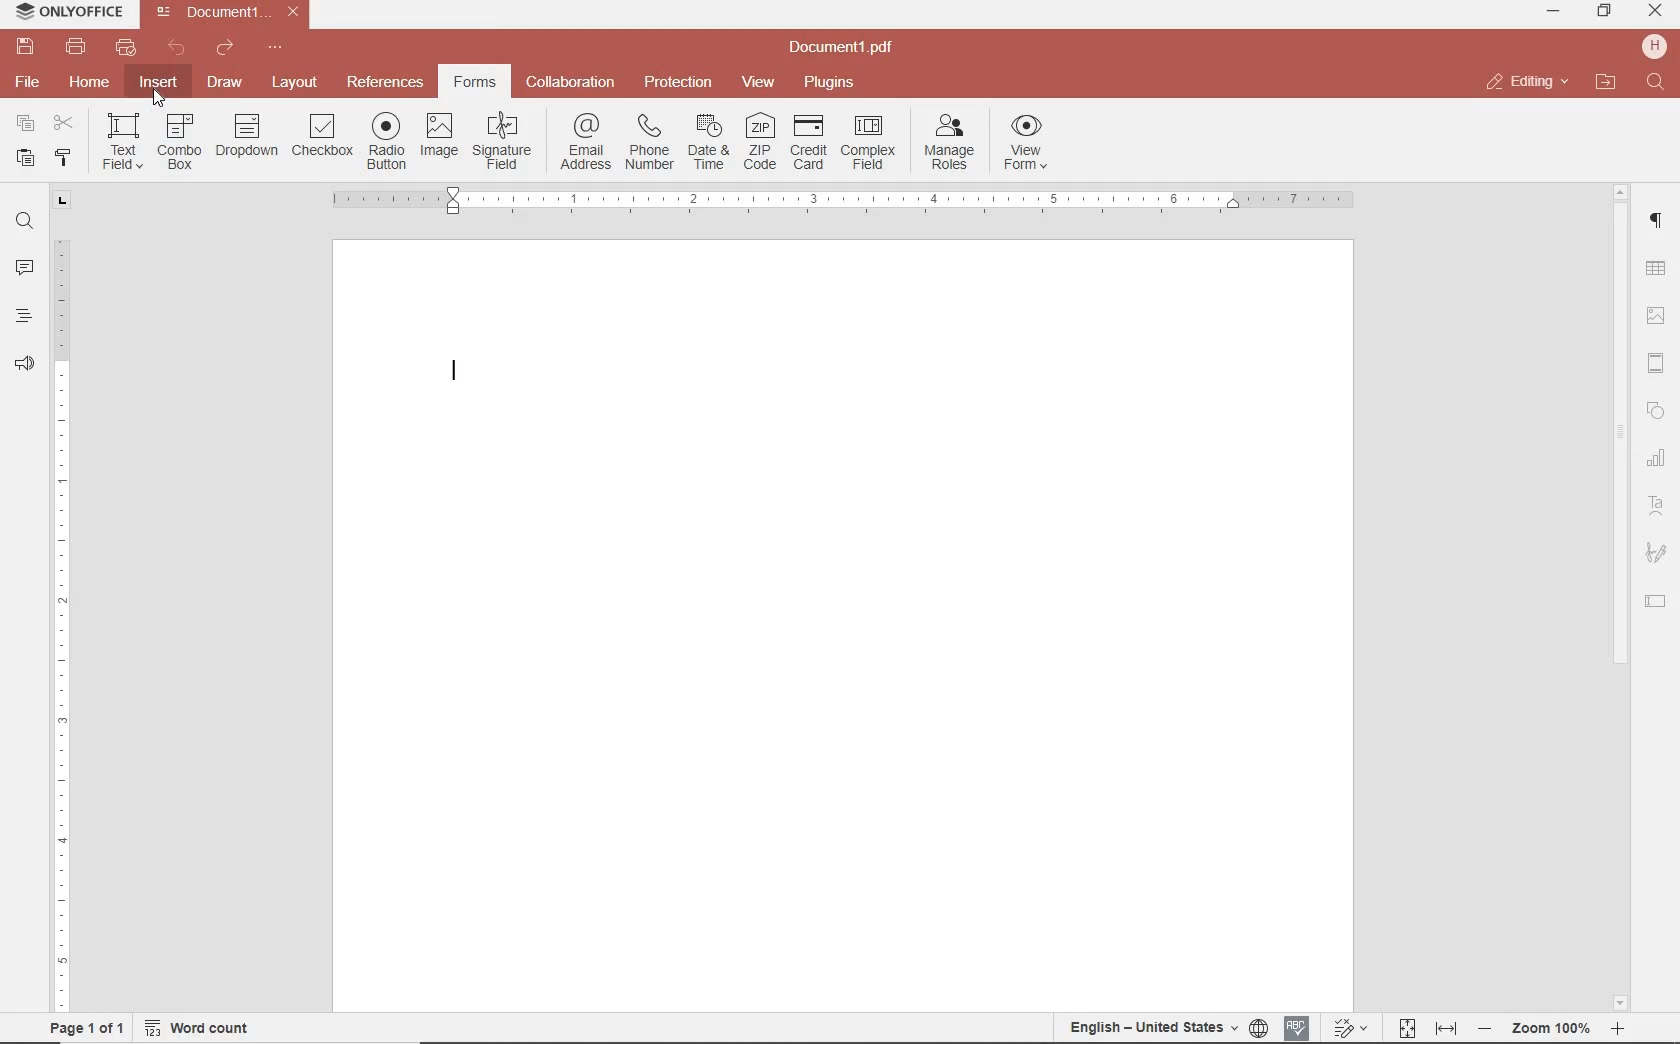 The width and height of the screenshot is (1680, 1044). Describe the element at coordinates (455, 372) in the screenshot. I see `EDITOR` at that location.